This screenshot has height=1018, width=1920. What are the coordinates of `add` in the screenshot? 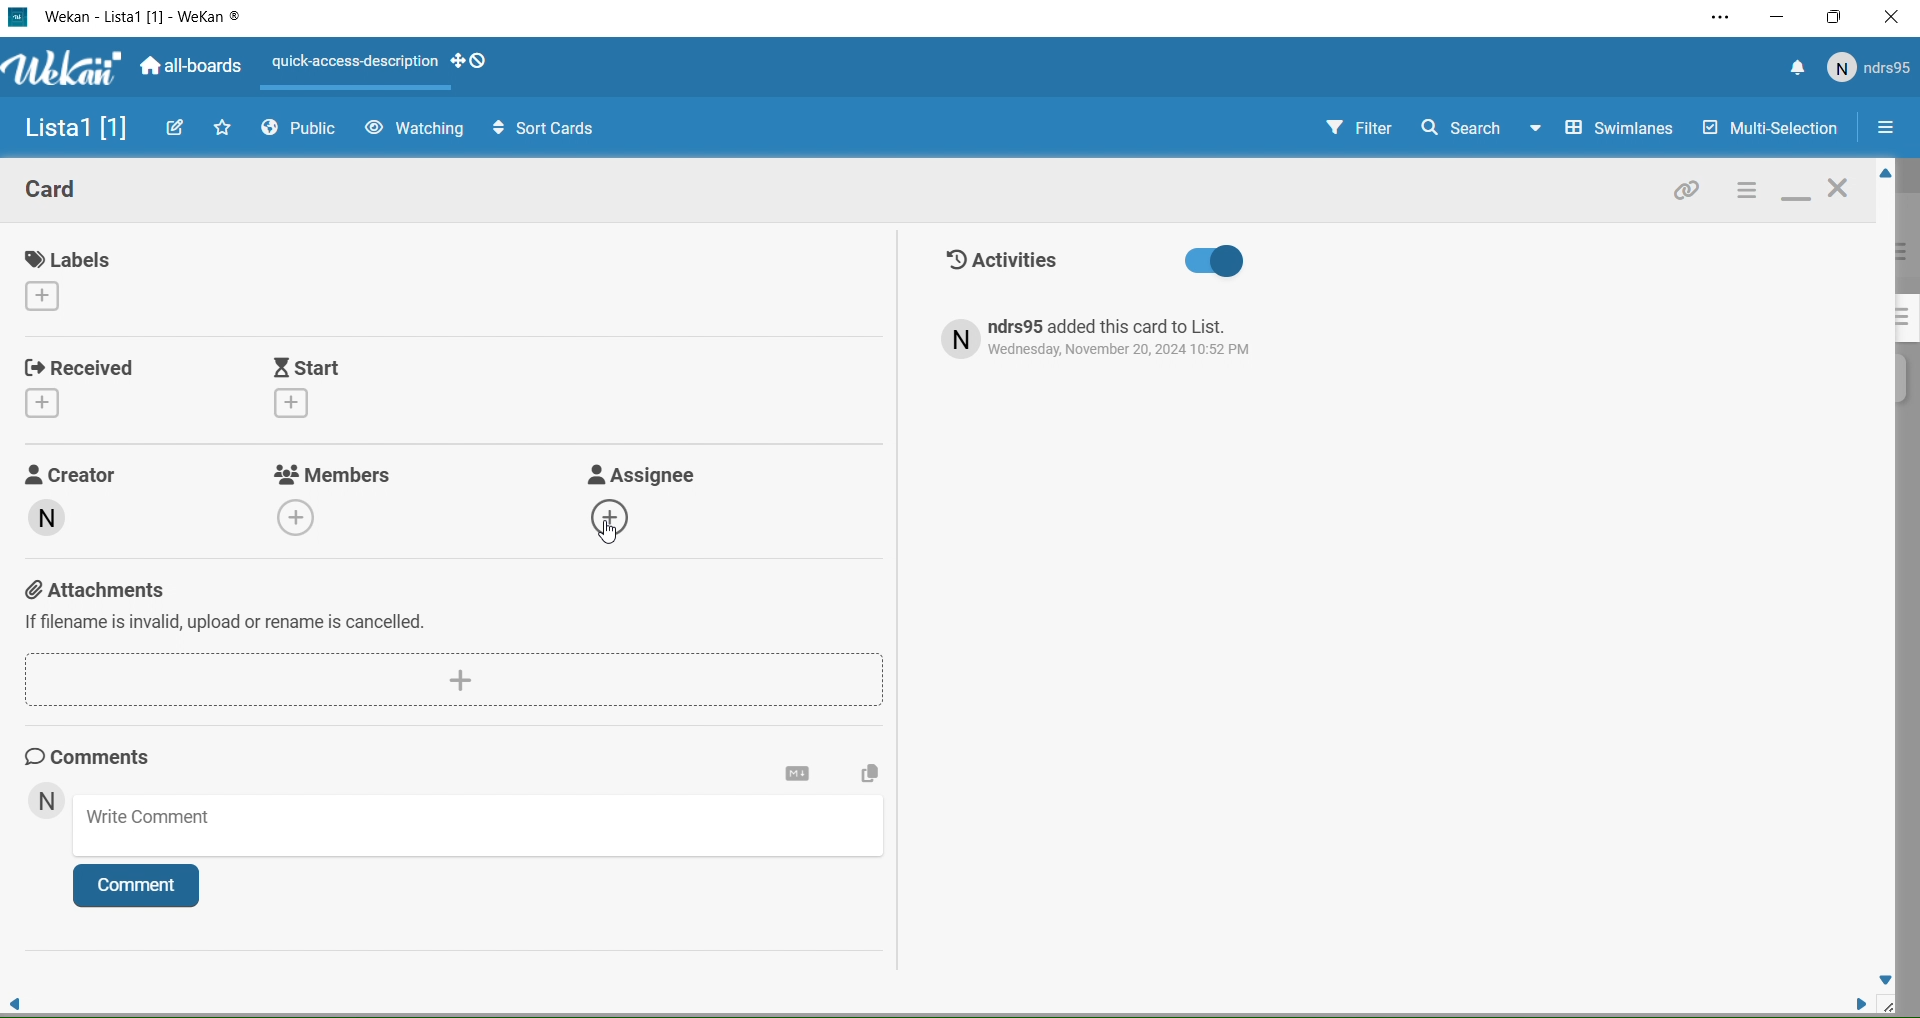 It's located at (461, 678).